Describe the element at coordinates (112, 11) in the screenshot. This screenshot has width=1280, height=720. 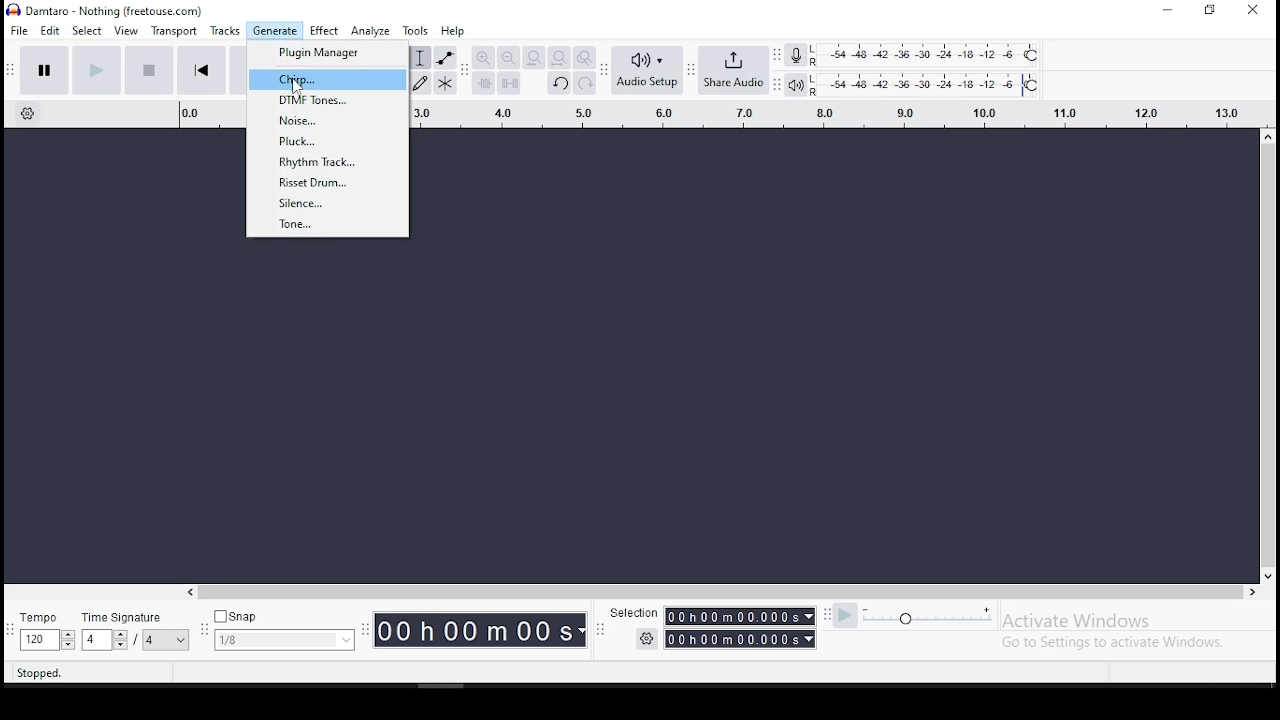
I see `icon and file name` at that location.